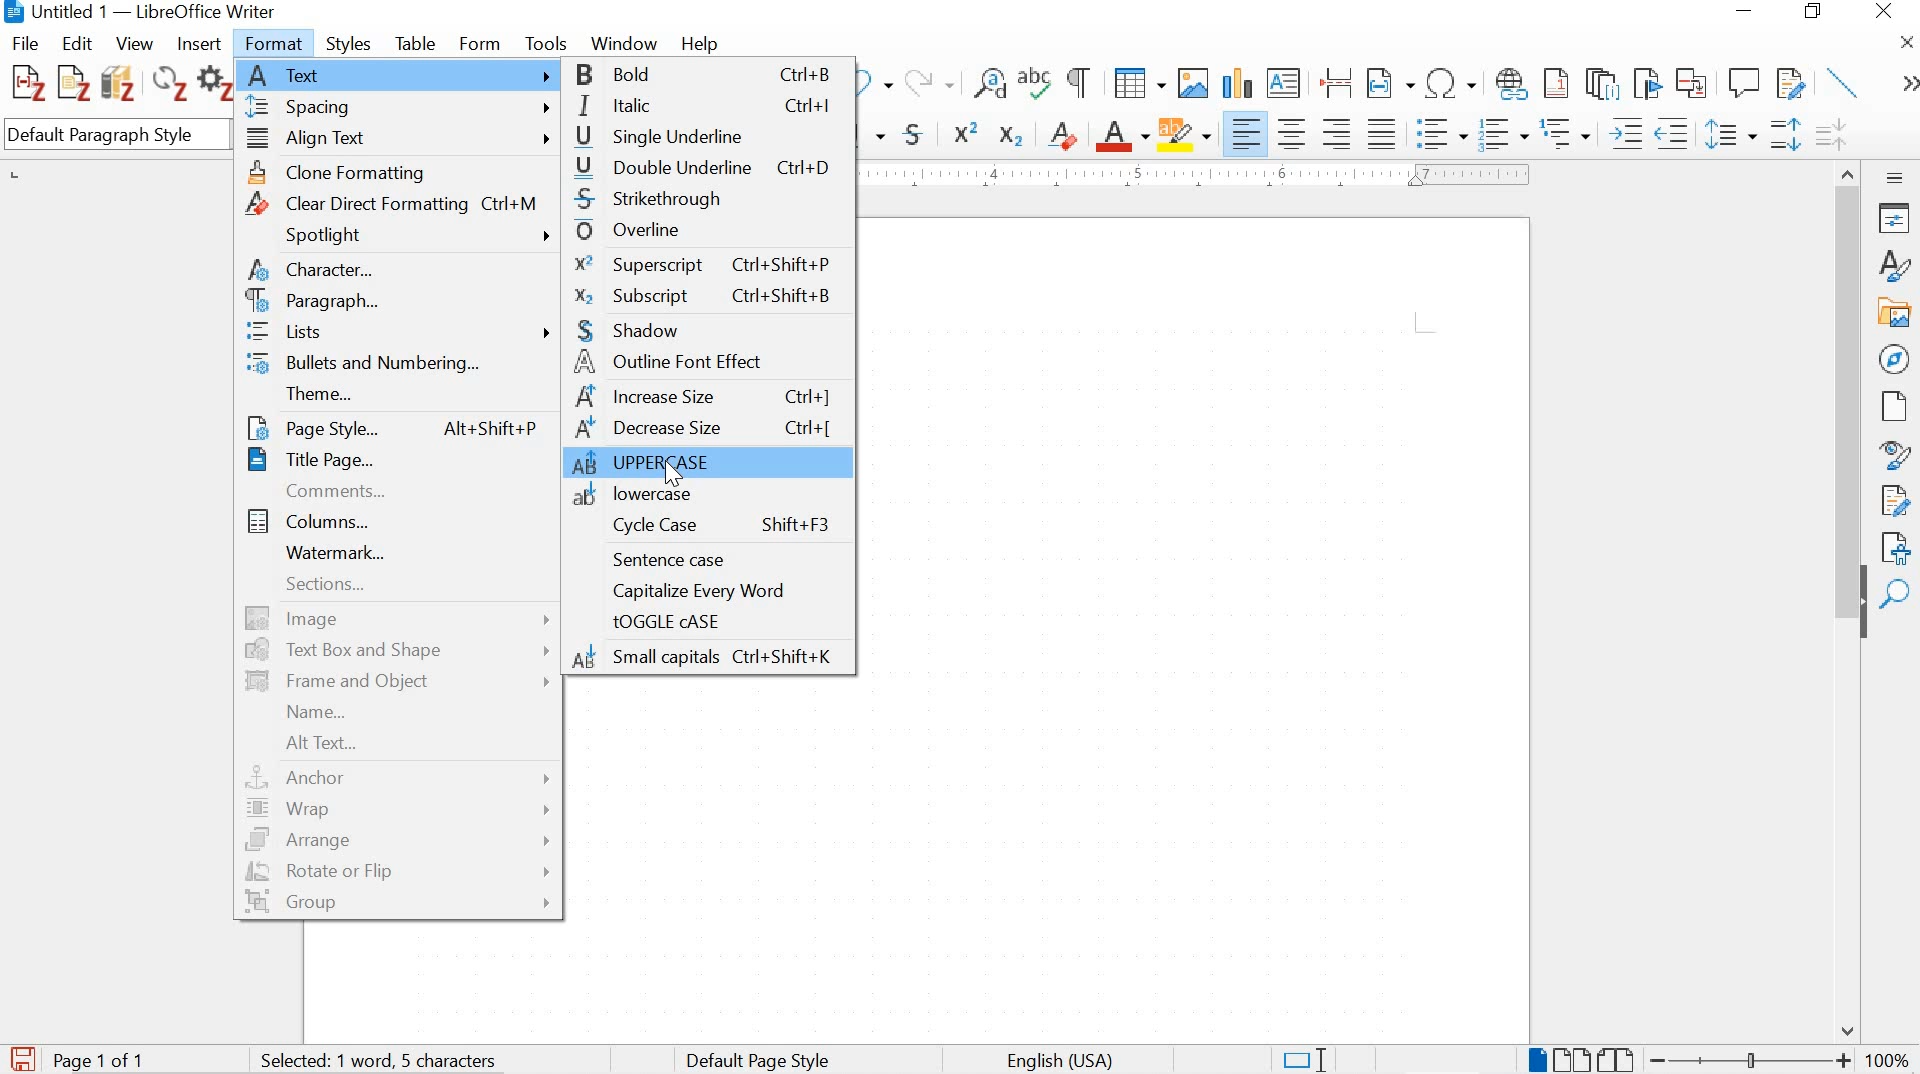 This screenshot has height=1074, width=1920. I want to click on bold, so click(711, 76).